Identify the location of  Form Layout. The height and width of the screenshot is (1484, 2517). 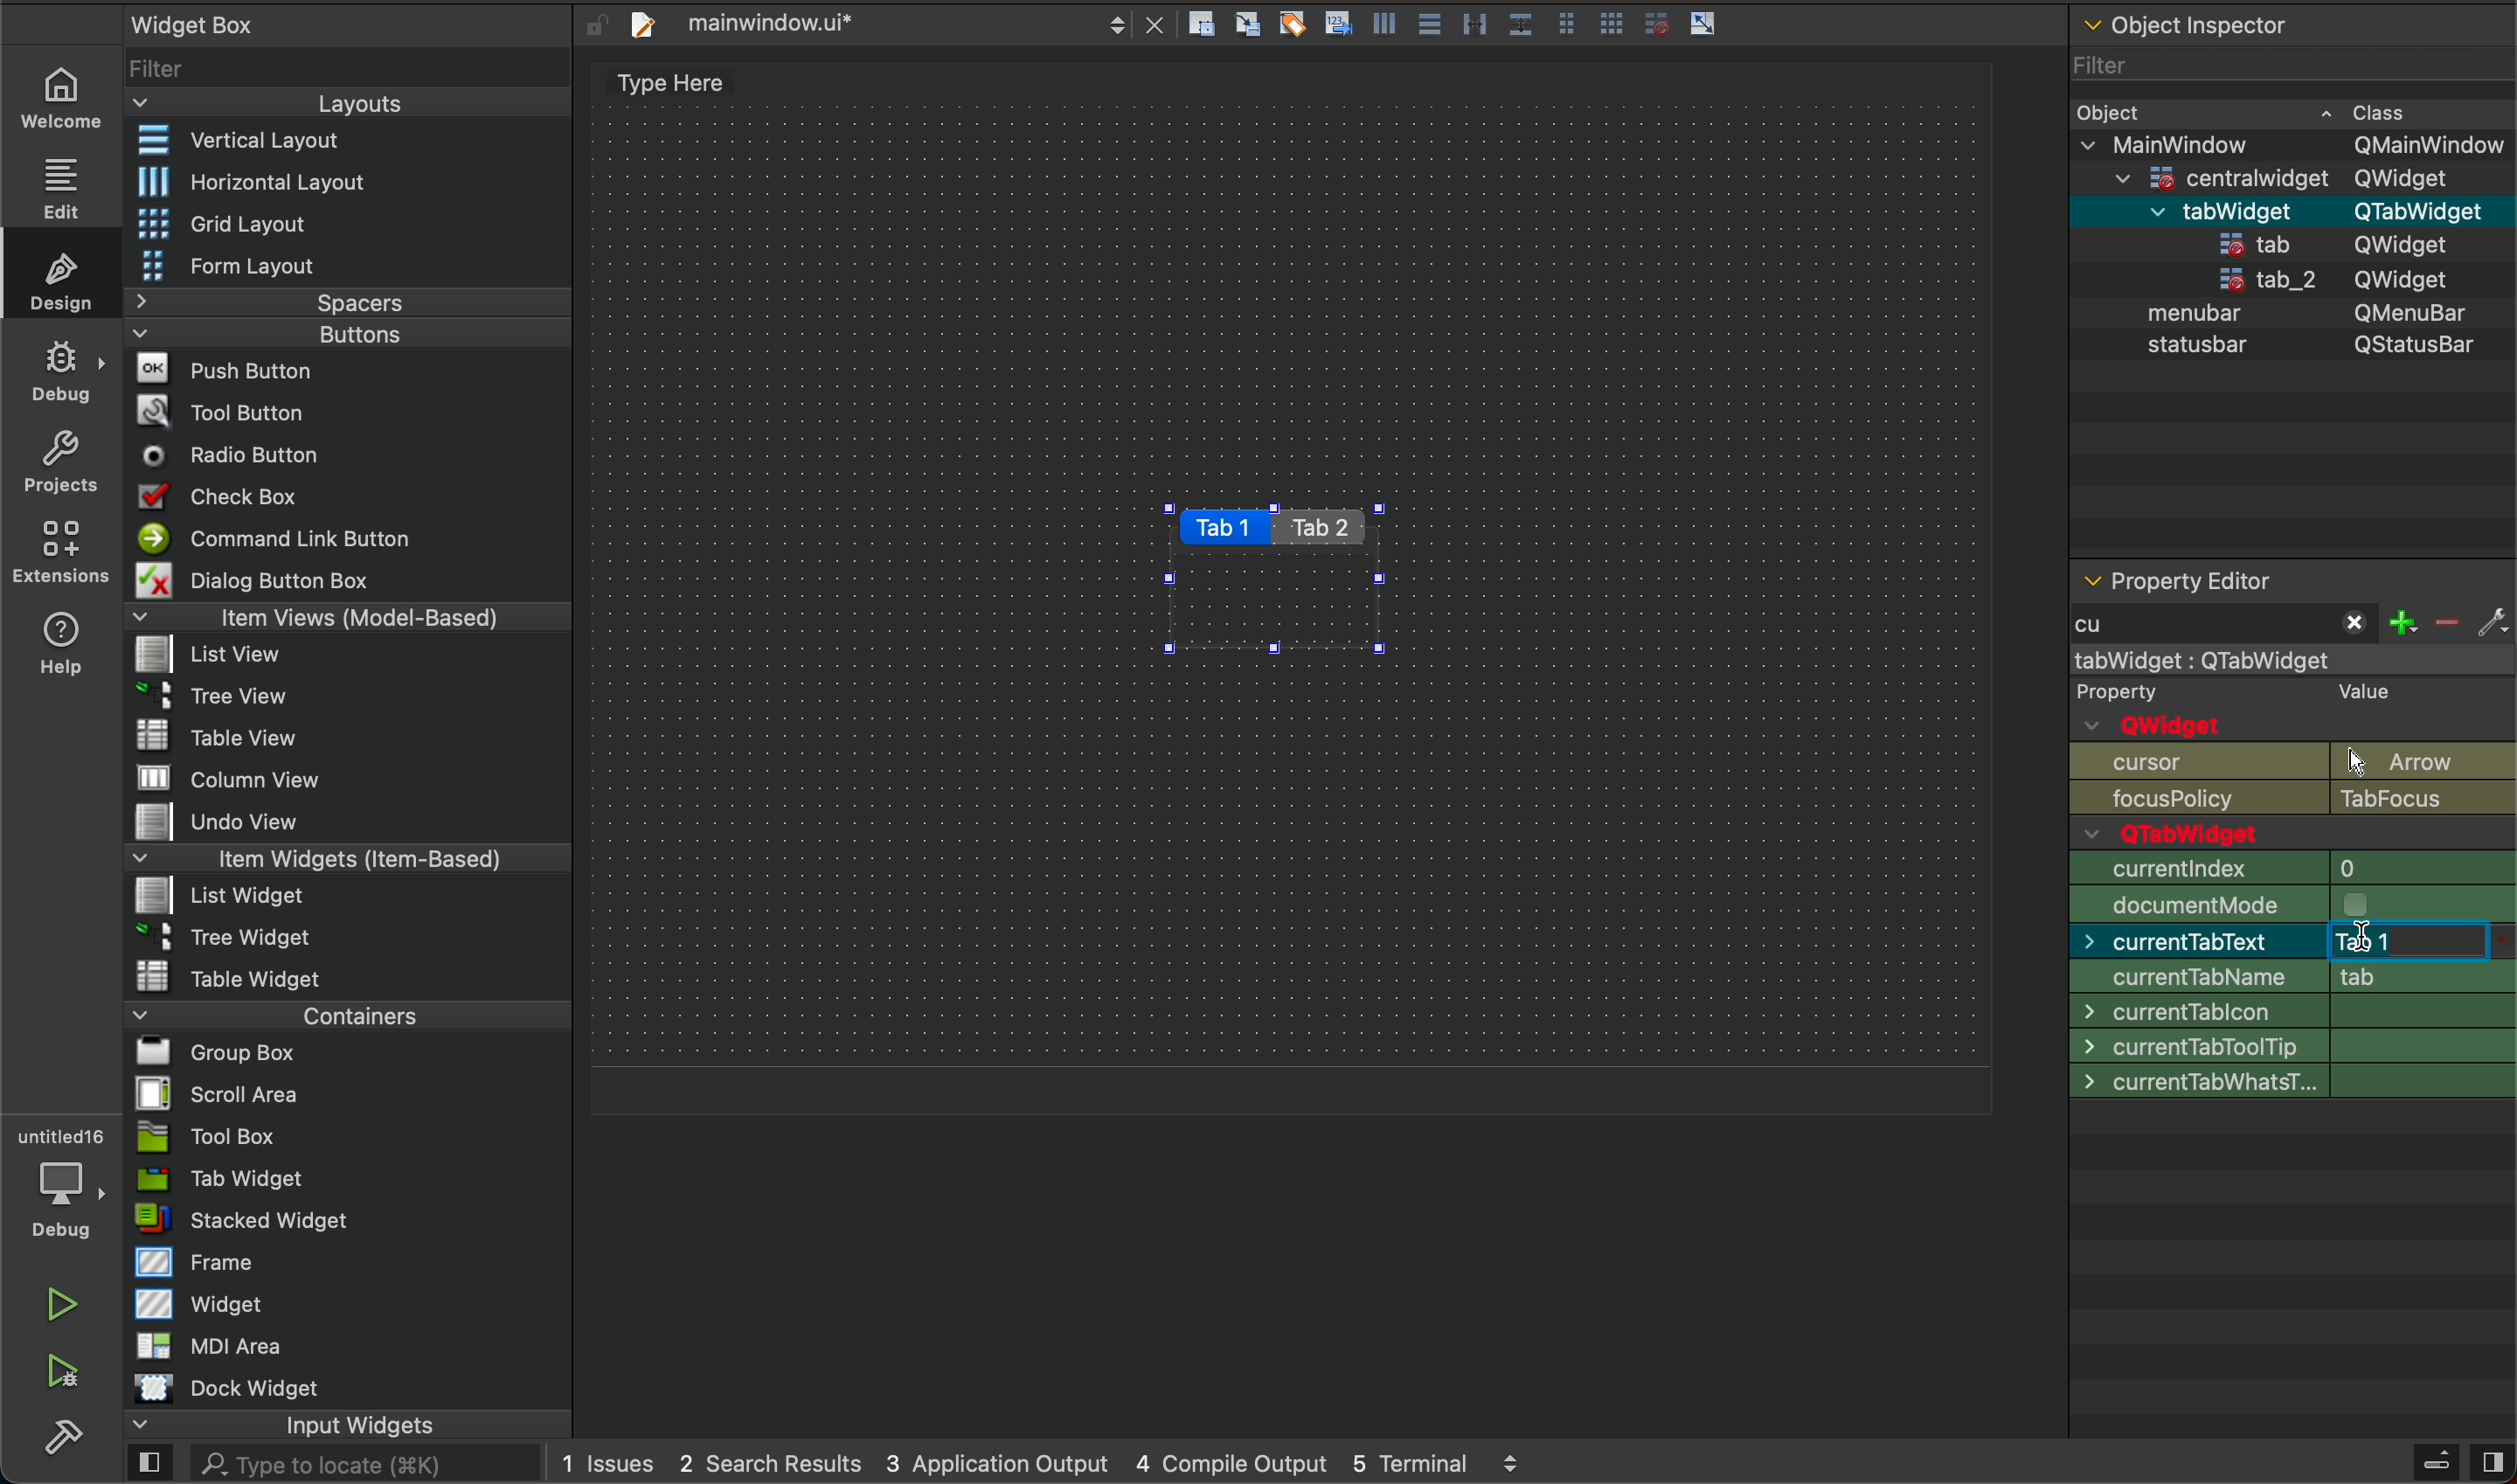
(232, 266).